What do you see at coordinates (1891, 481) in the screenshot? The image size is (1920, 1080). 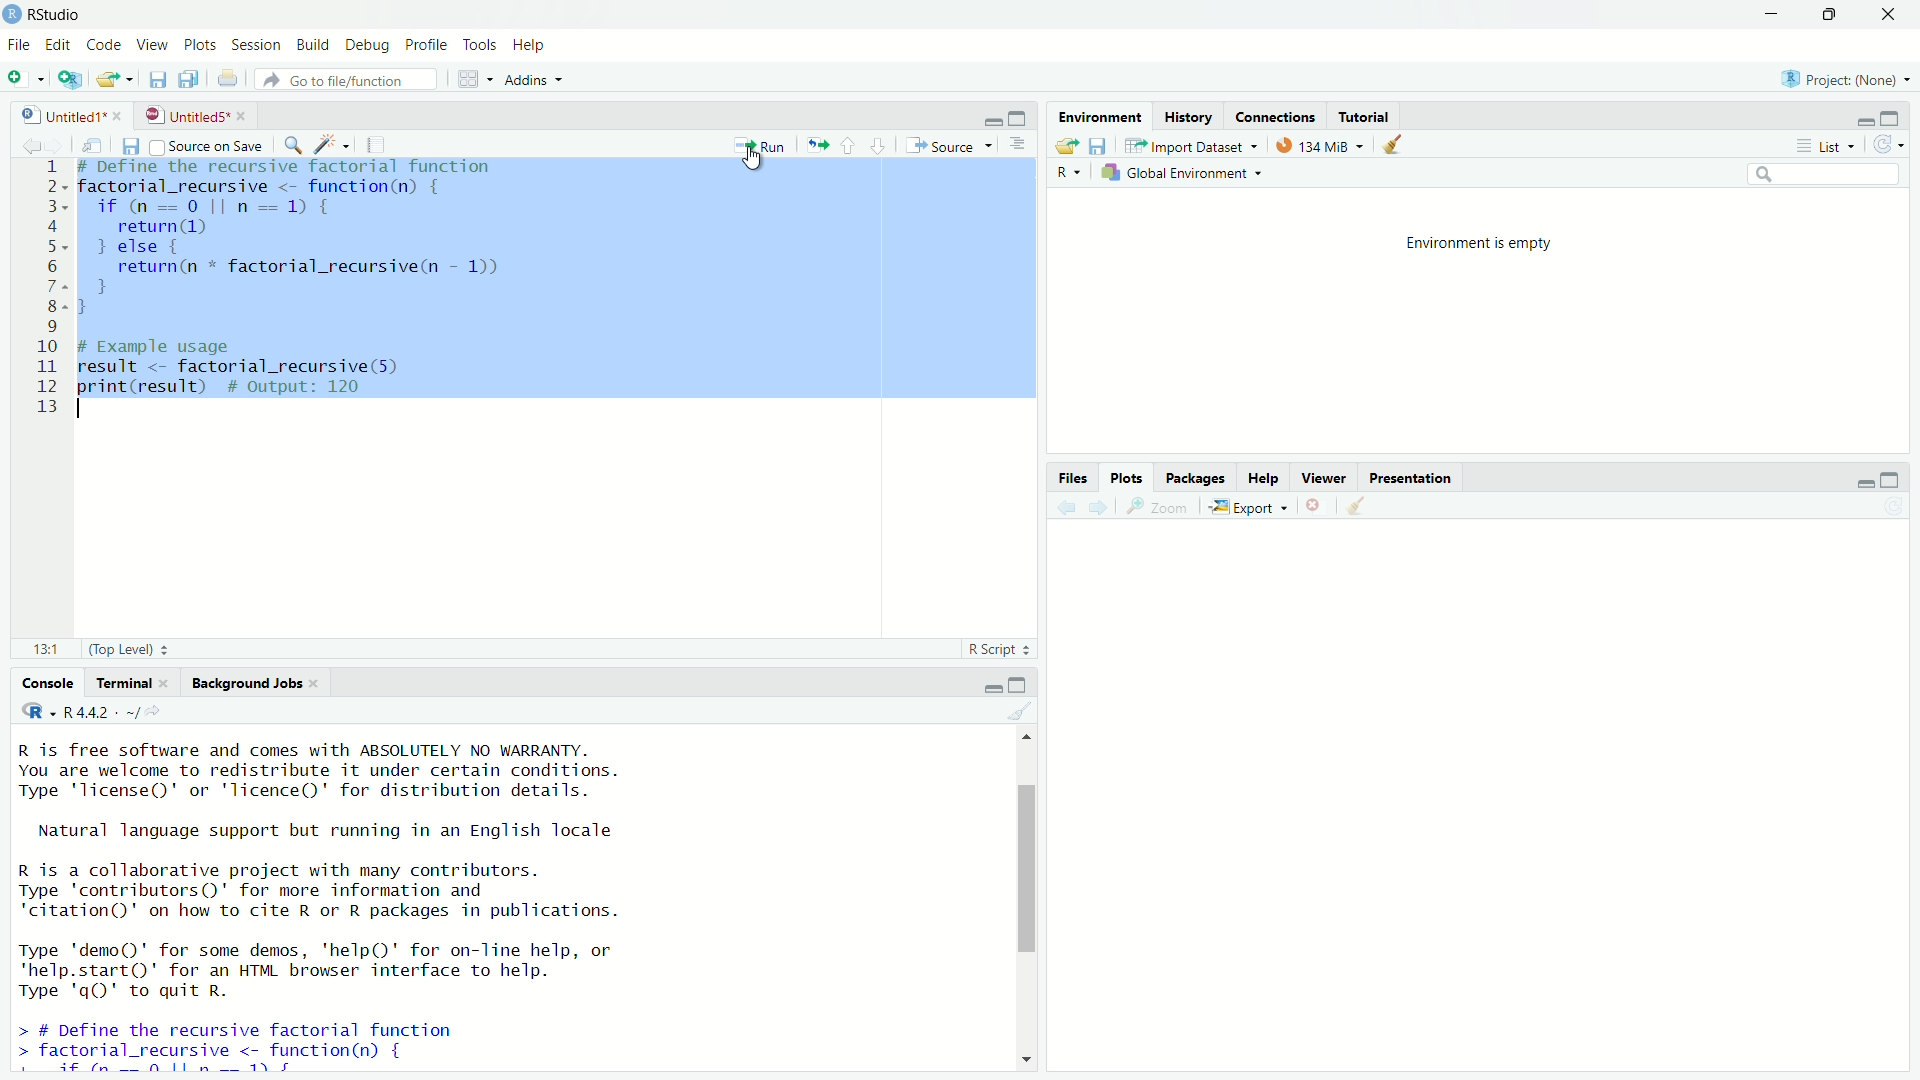 I see `Maximize` at bounding box center [1891, 481].